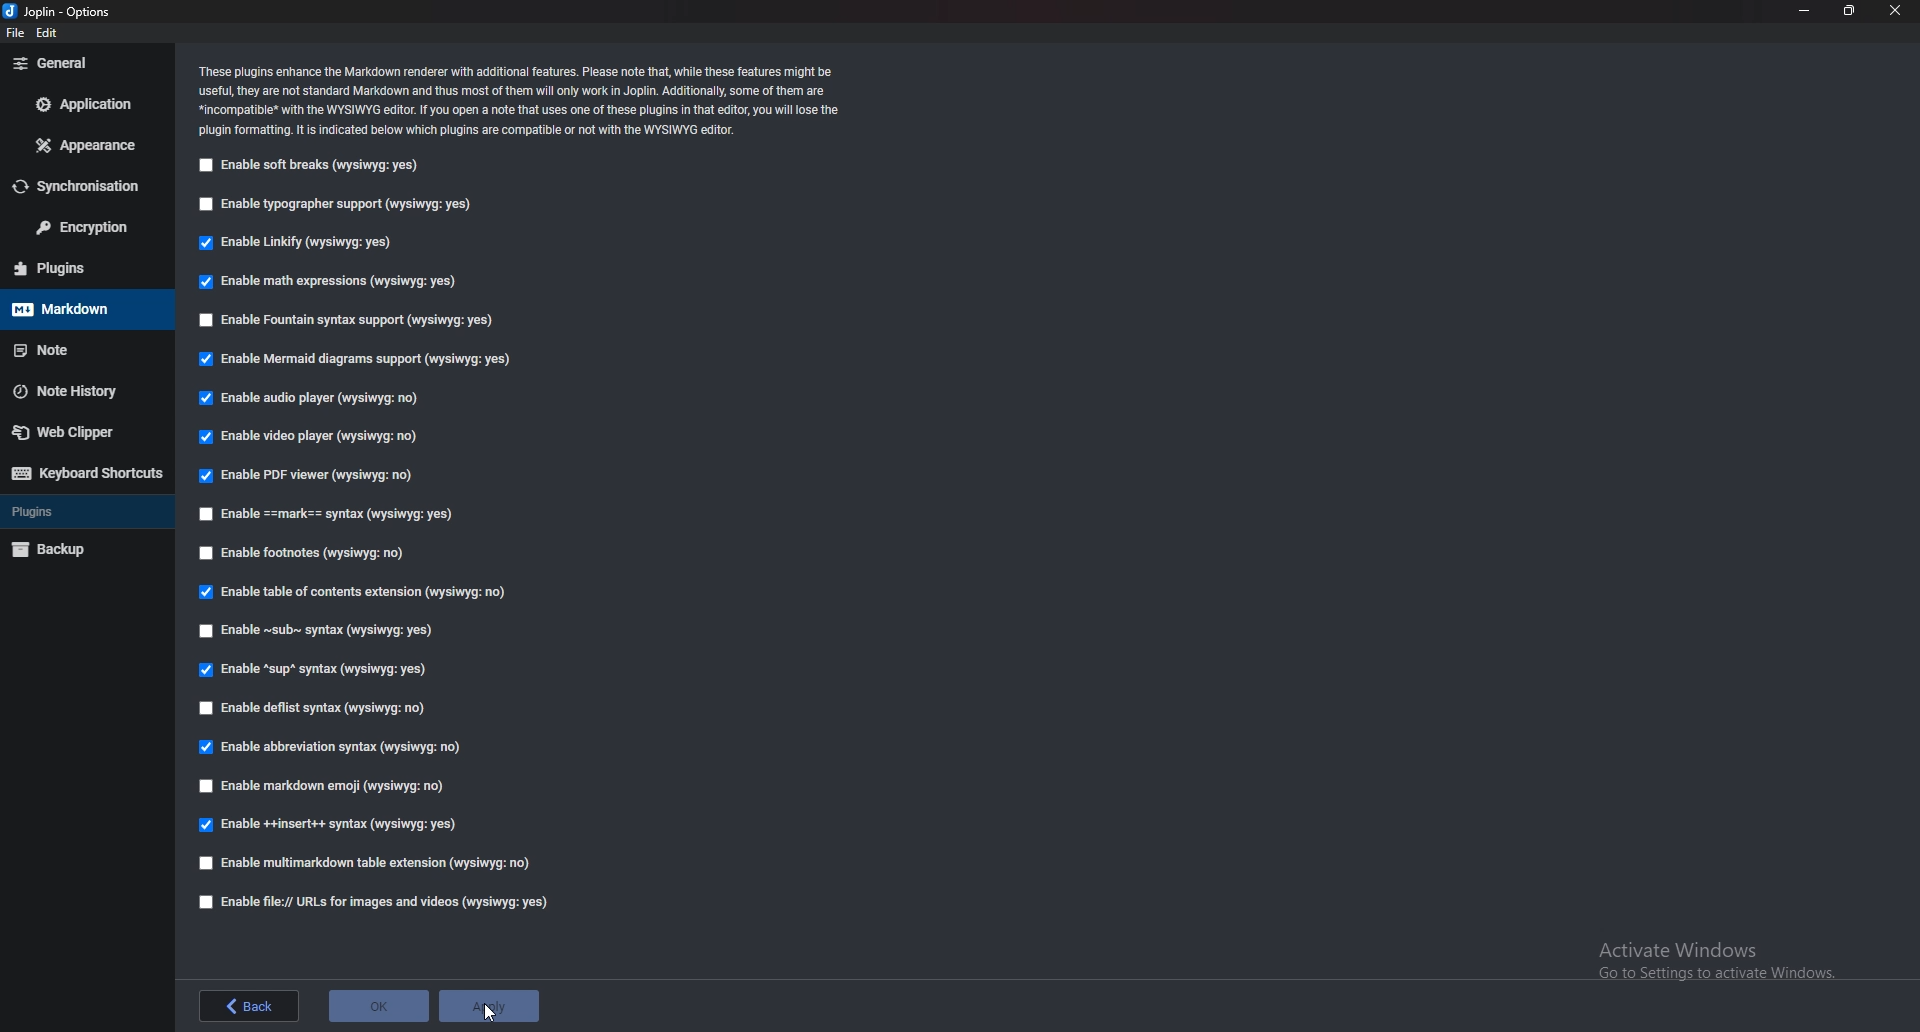  Describe the element at coordinates (314, 398) in the screenshot. I see `Enable audio player` at that location.